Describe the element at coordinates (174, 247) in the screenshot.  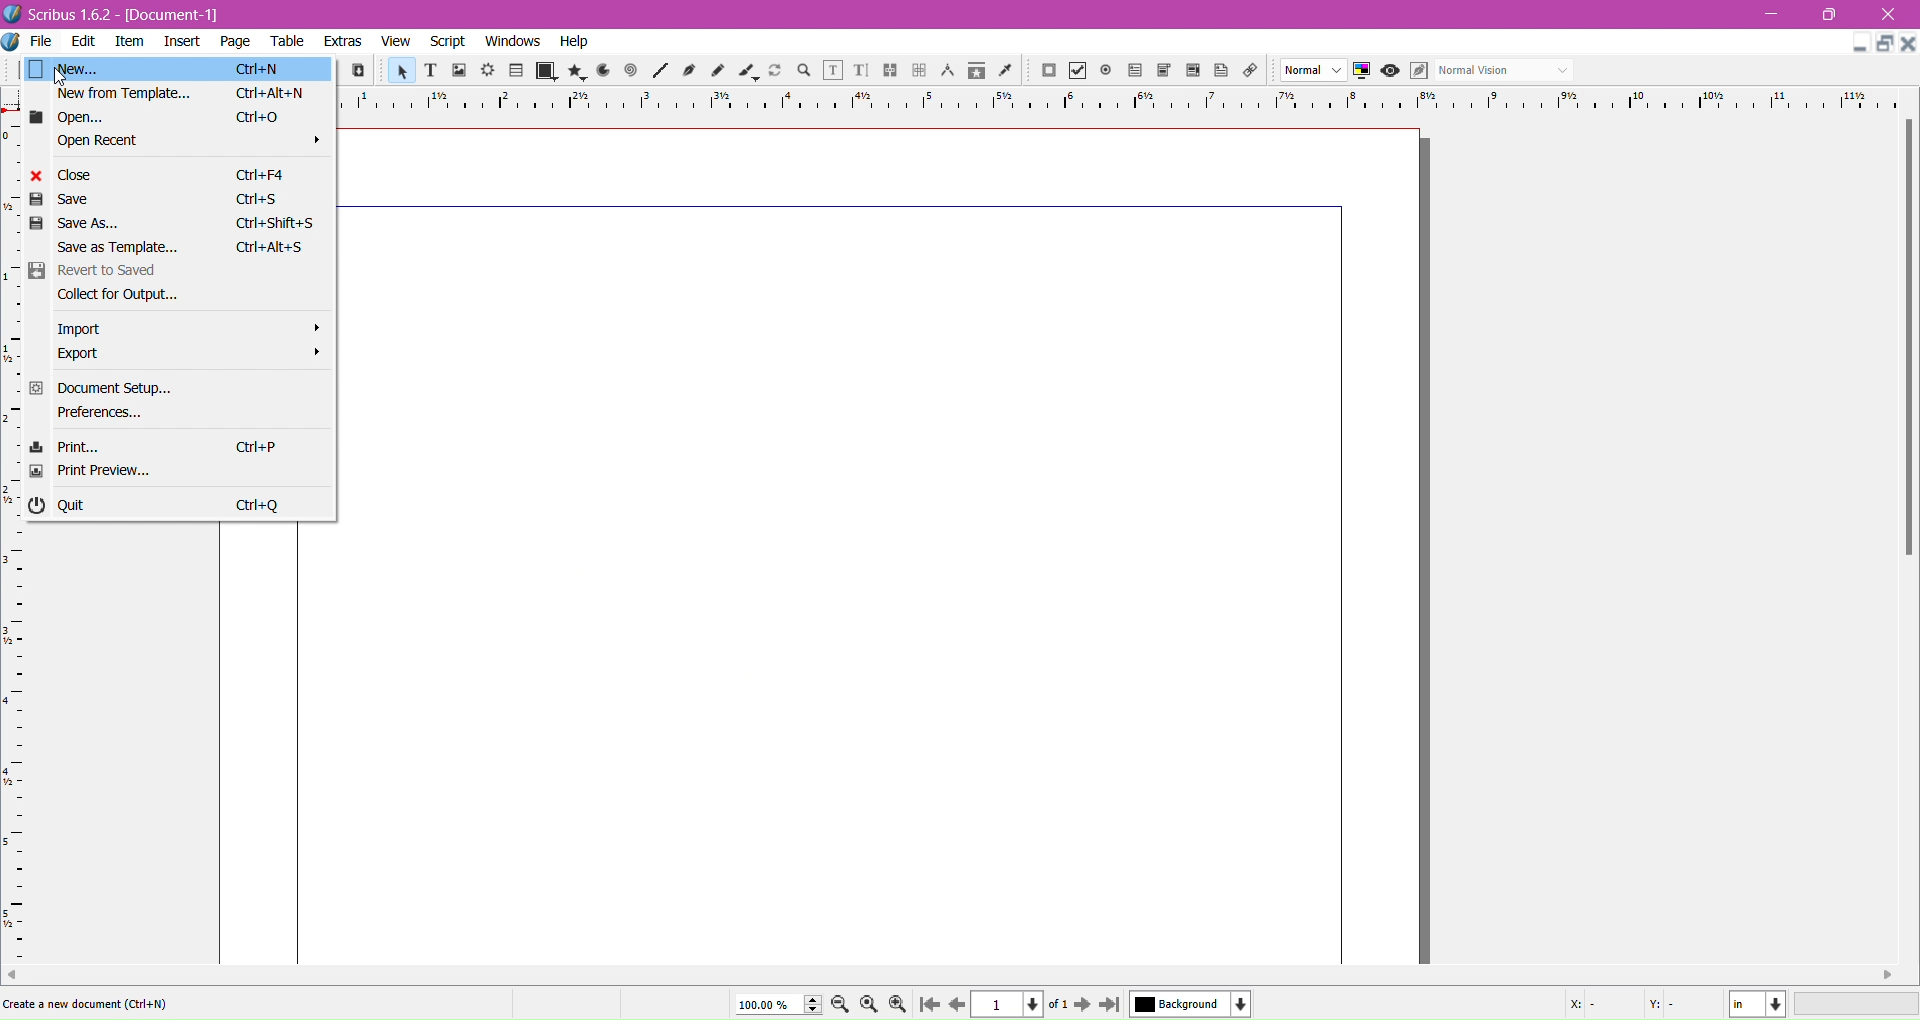
I see `Save as Template` at that location.